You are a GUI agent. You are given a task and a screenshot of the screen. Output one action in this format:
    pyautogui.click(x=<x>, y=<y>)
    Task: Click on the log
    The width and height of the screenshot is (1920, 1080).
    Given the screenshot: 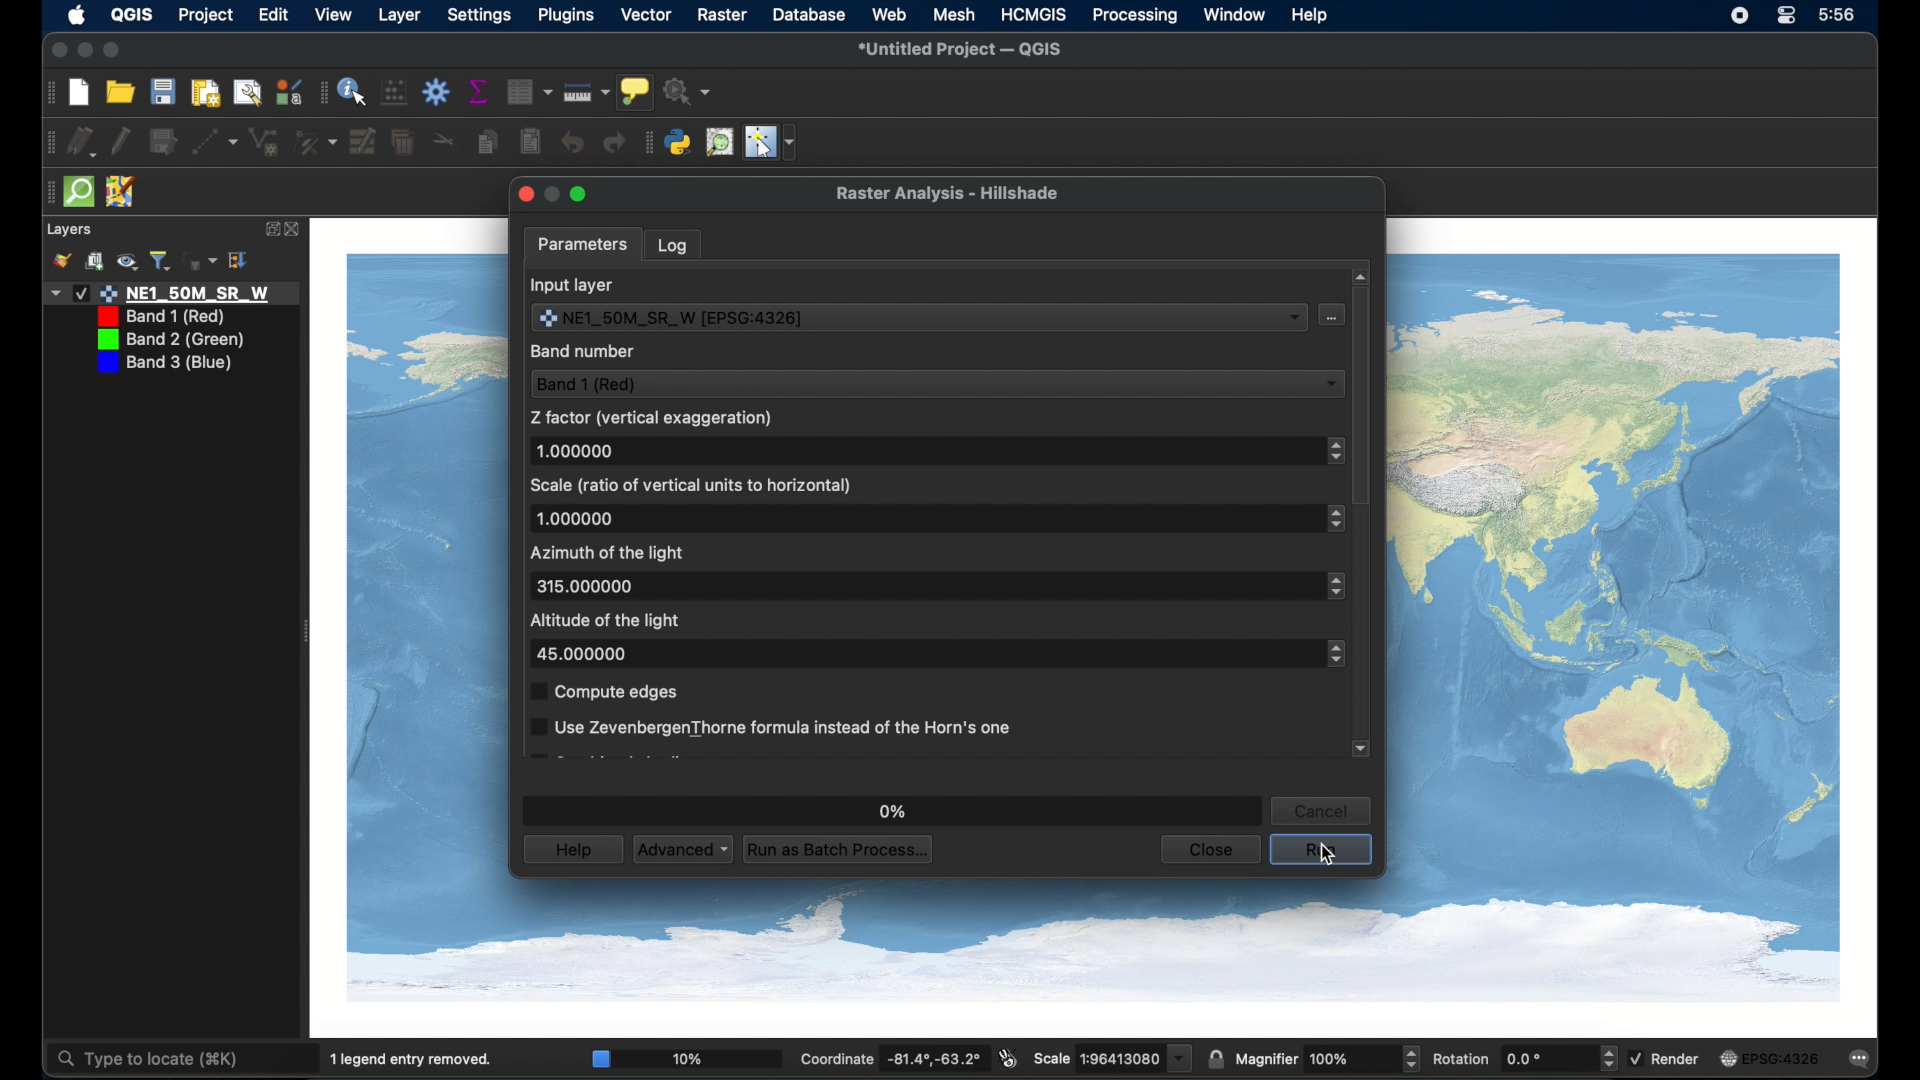 What is the action you would take?
    pyautogui.click(x=673, y=243)
    